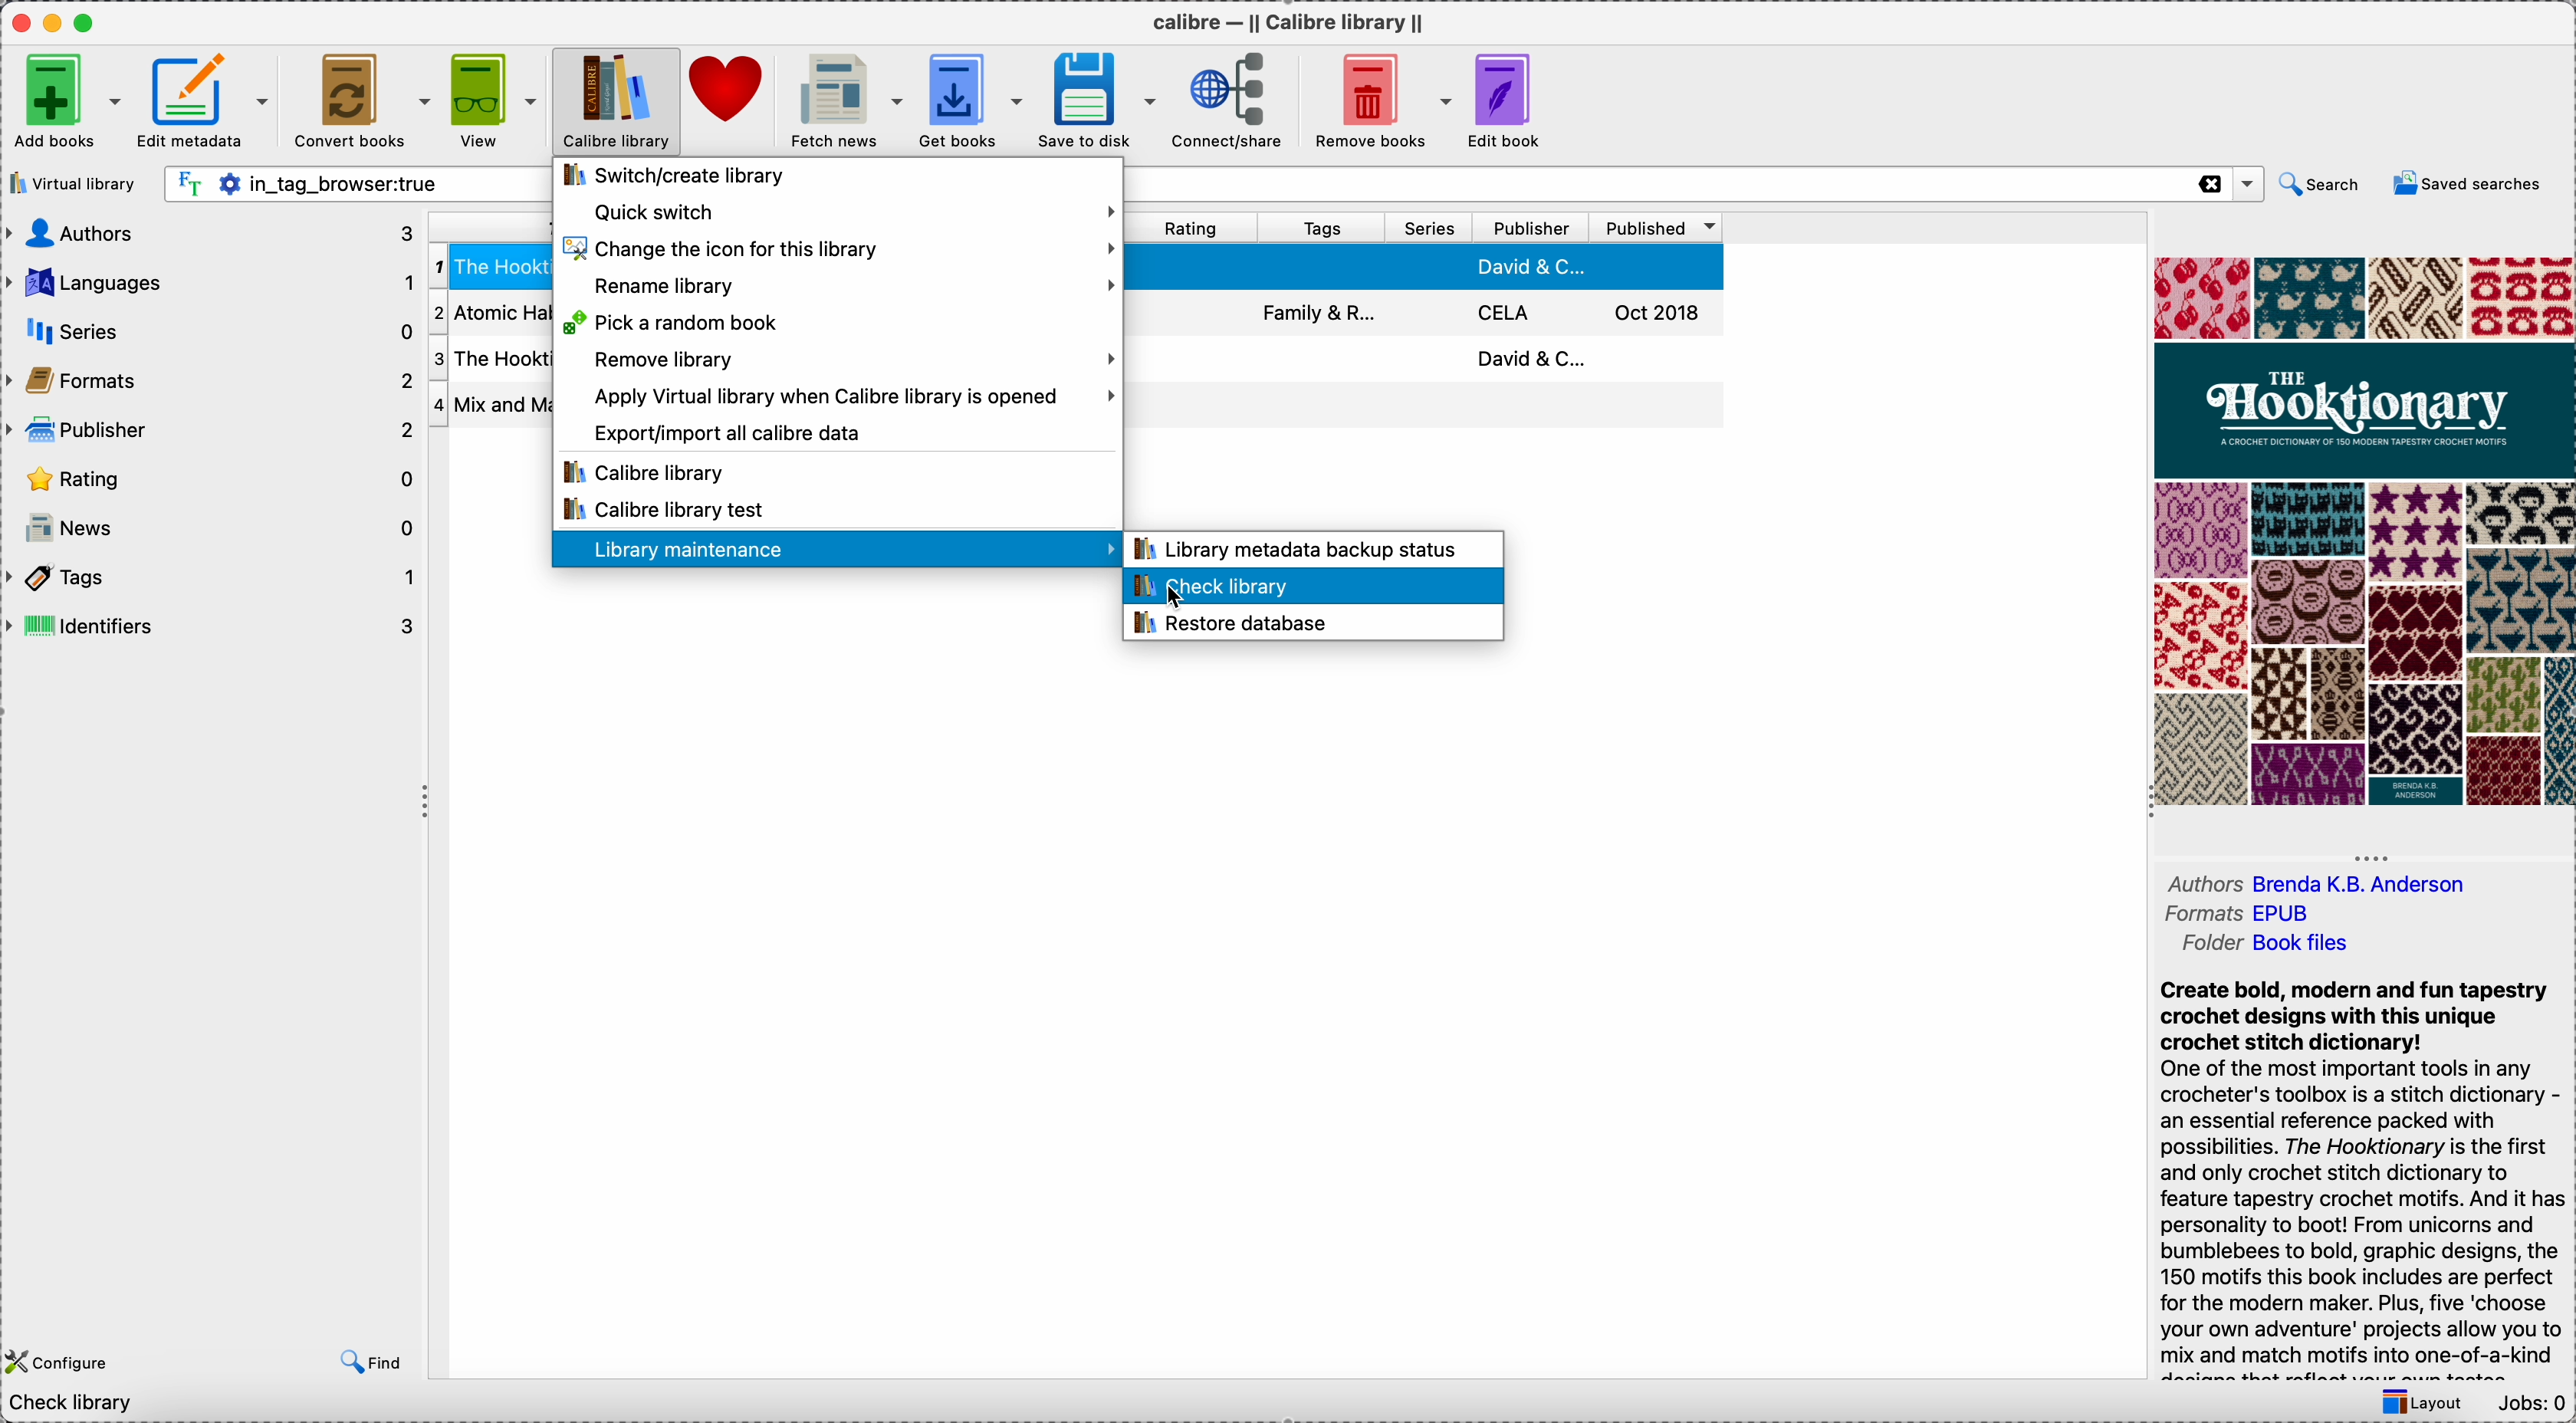 This screenshot has height=1423, width=2576. What do you see at coordinates (666, 509) in the screenshot?
I see `Calibre library test` at bounding box center [666, 509].